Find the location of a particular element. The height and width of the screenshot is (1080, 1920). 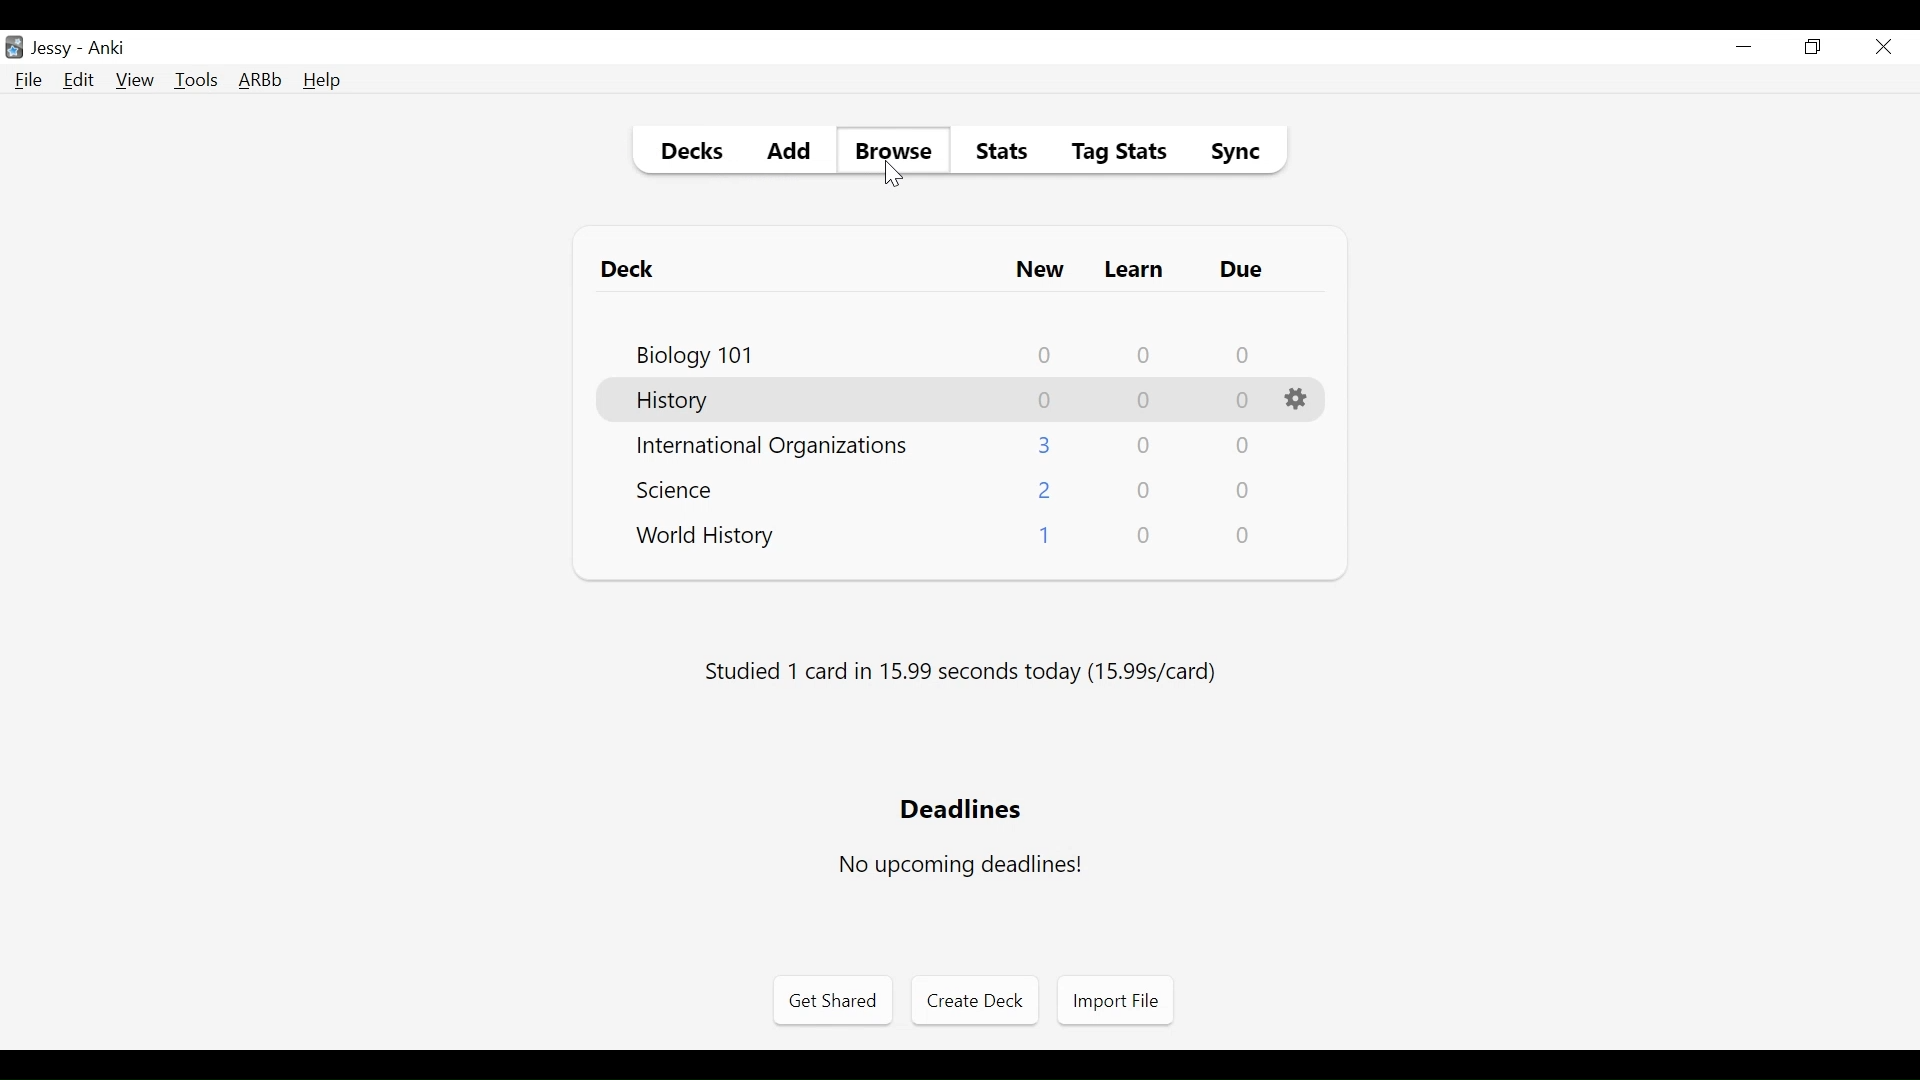

Import Files is located at coordinates (1115, 1004).